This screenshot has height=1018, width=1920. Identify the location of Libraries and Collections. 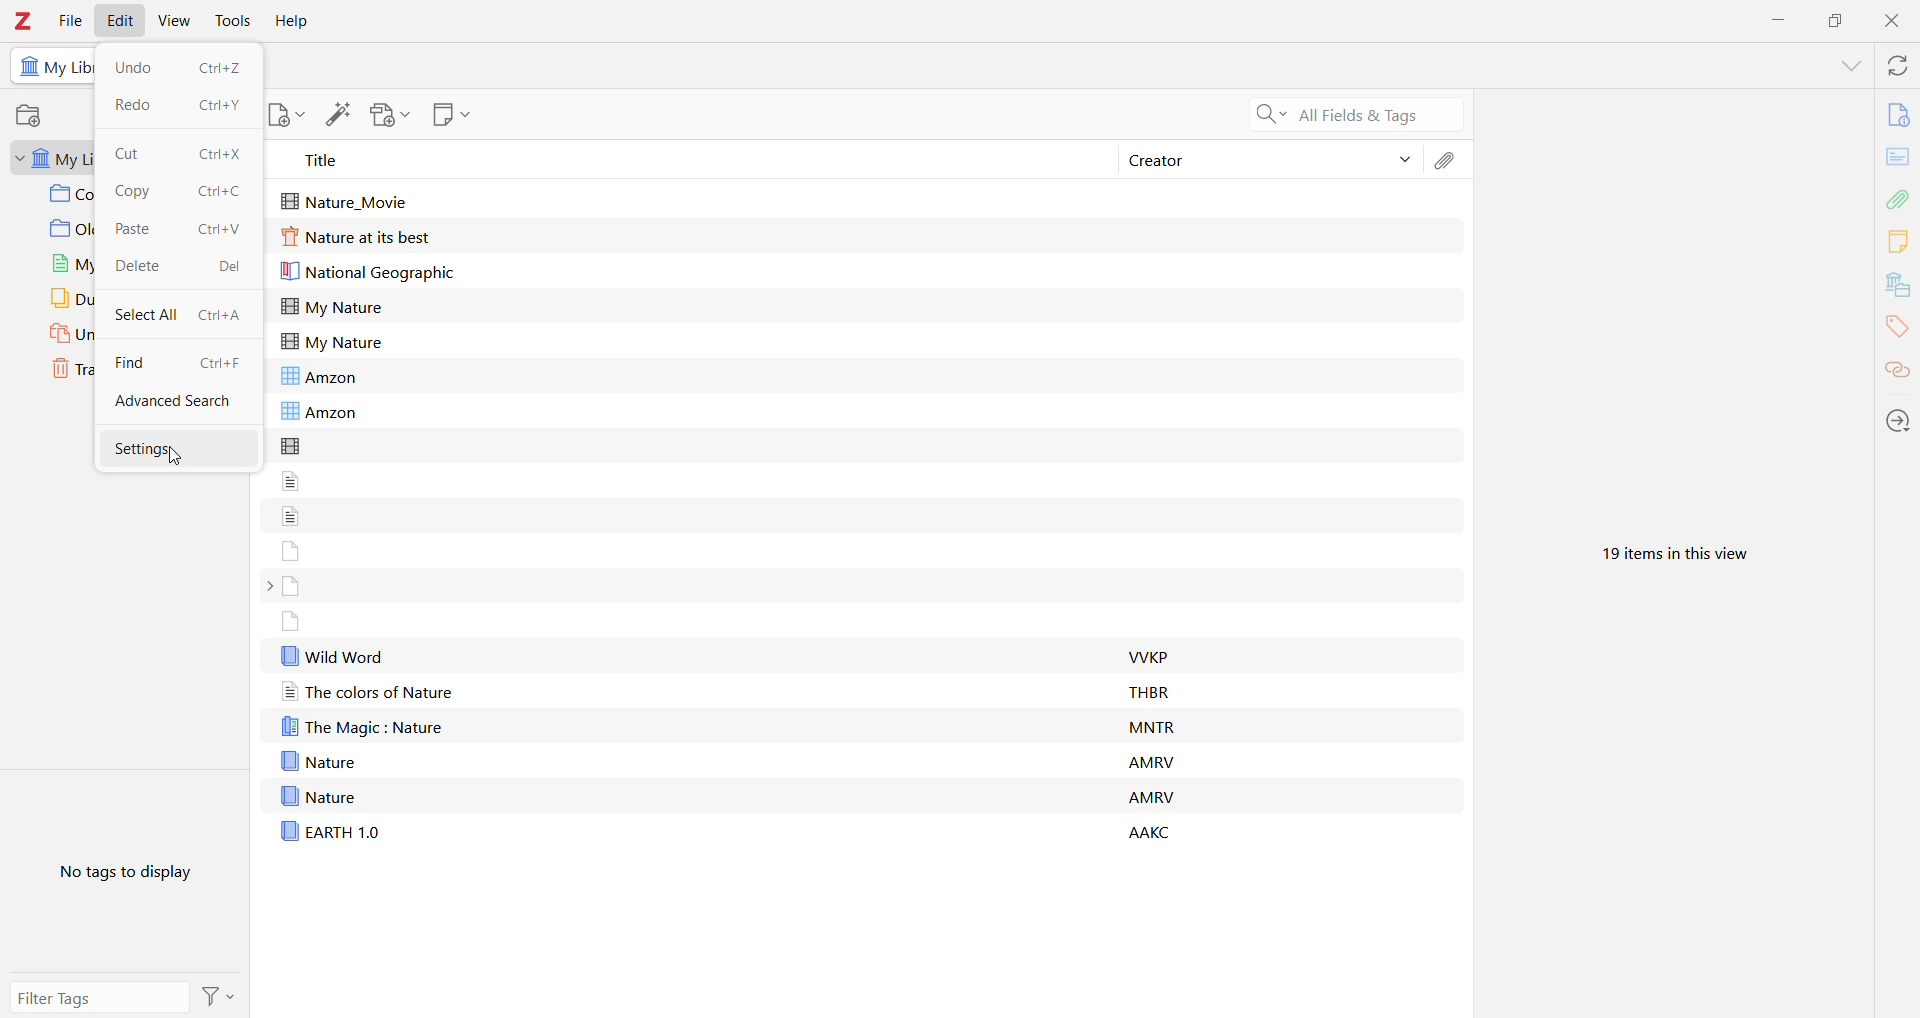
(1897, 285).